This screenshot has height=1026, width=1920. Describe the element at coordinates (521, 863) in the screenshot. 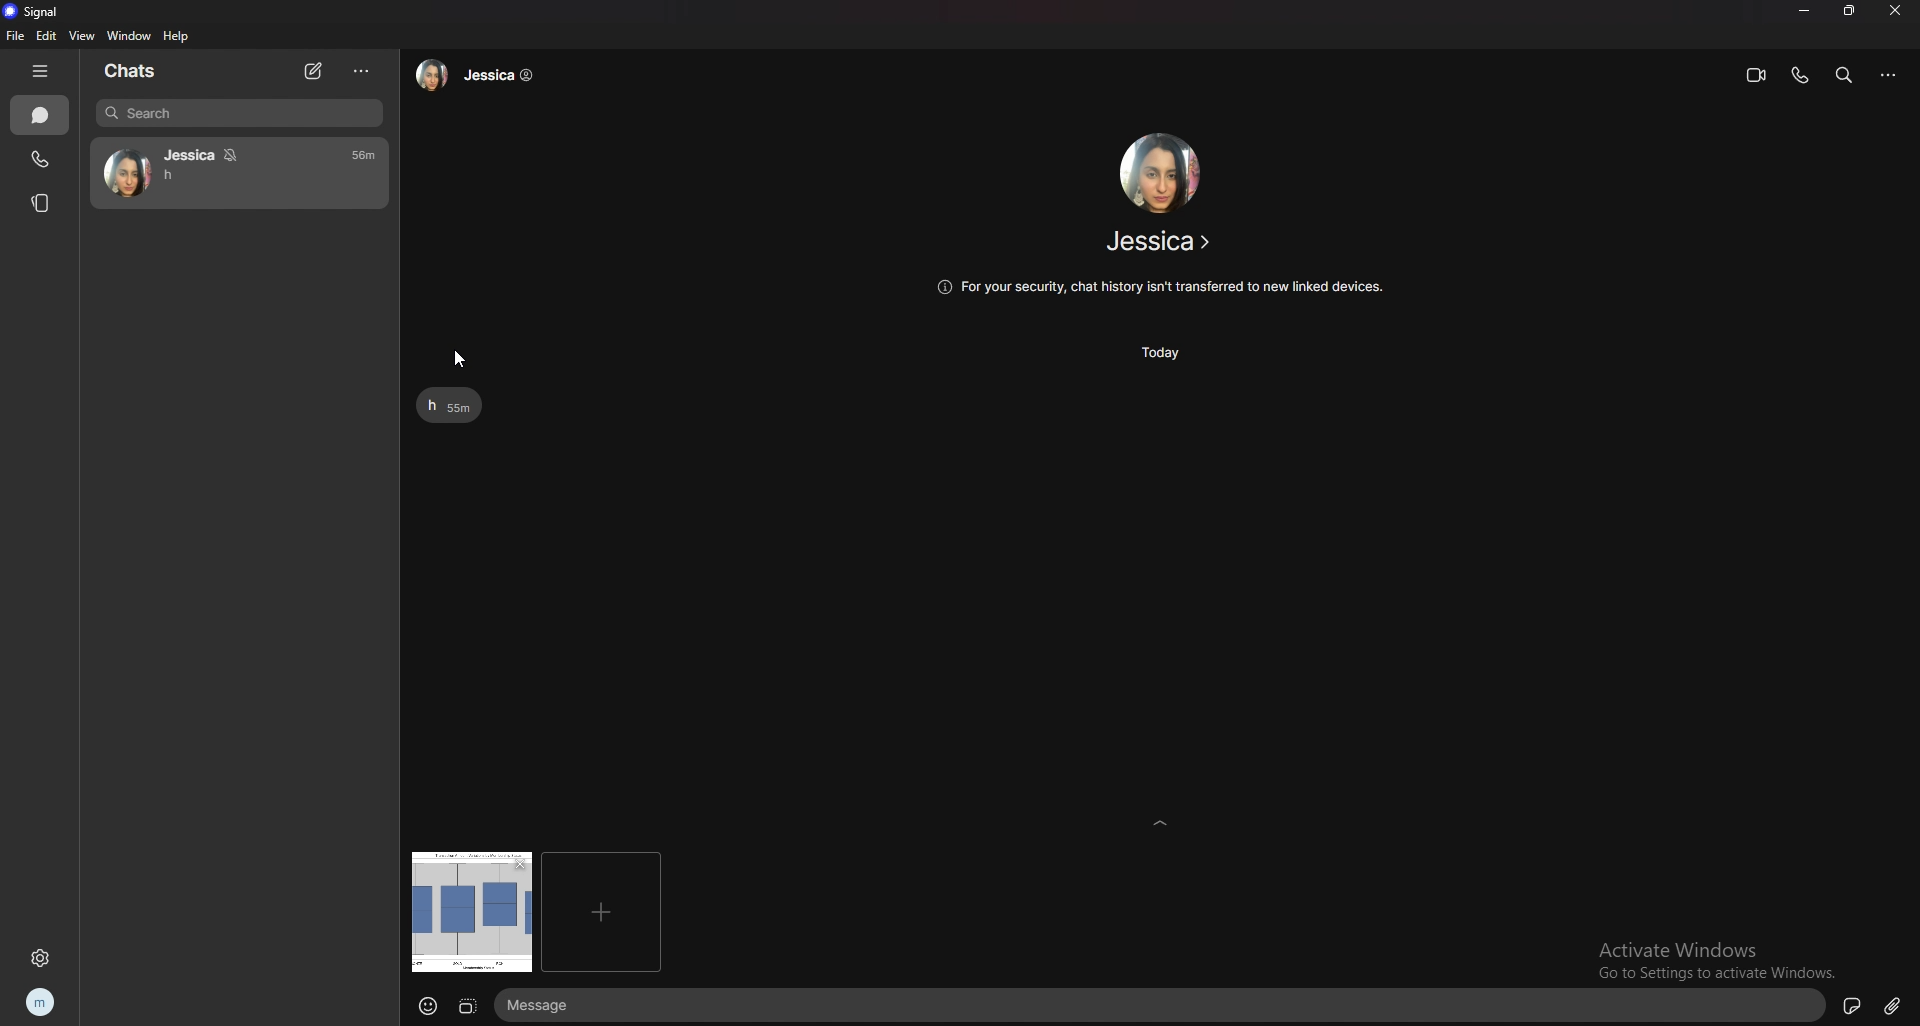

I see `remove photo` at that location.